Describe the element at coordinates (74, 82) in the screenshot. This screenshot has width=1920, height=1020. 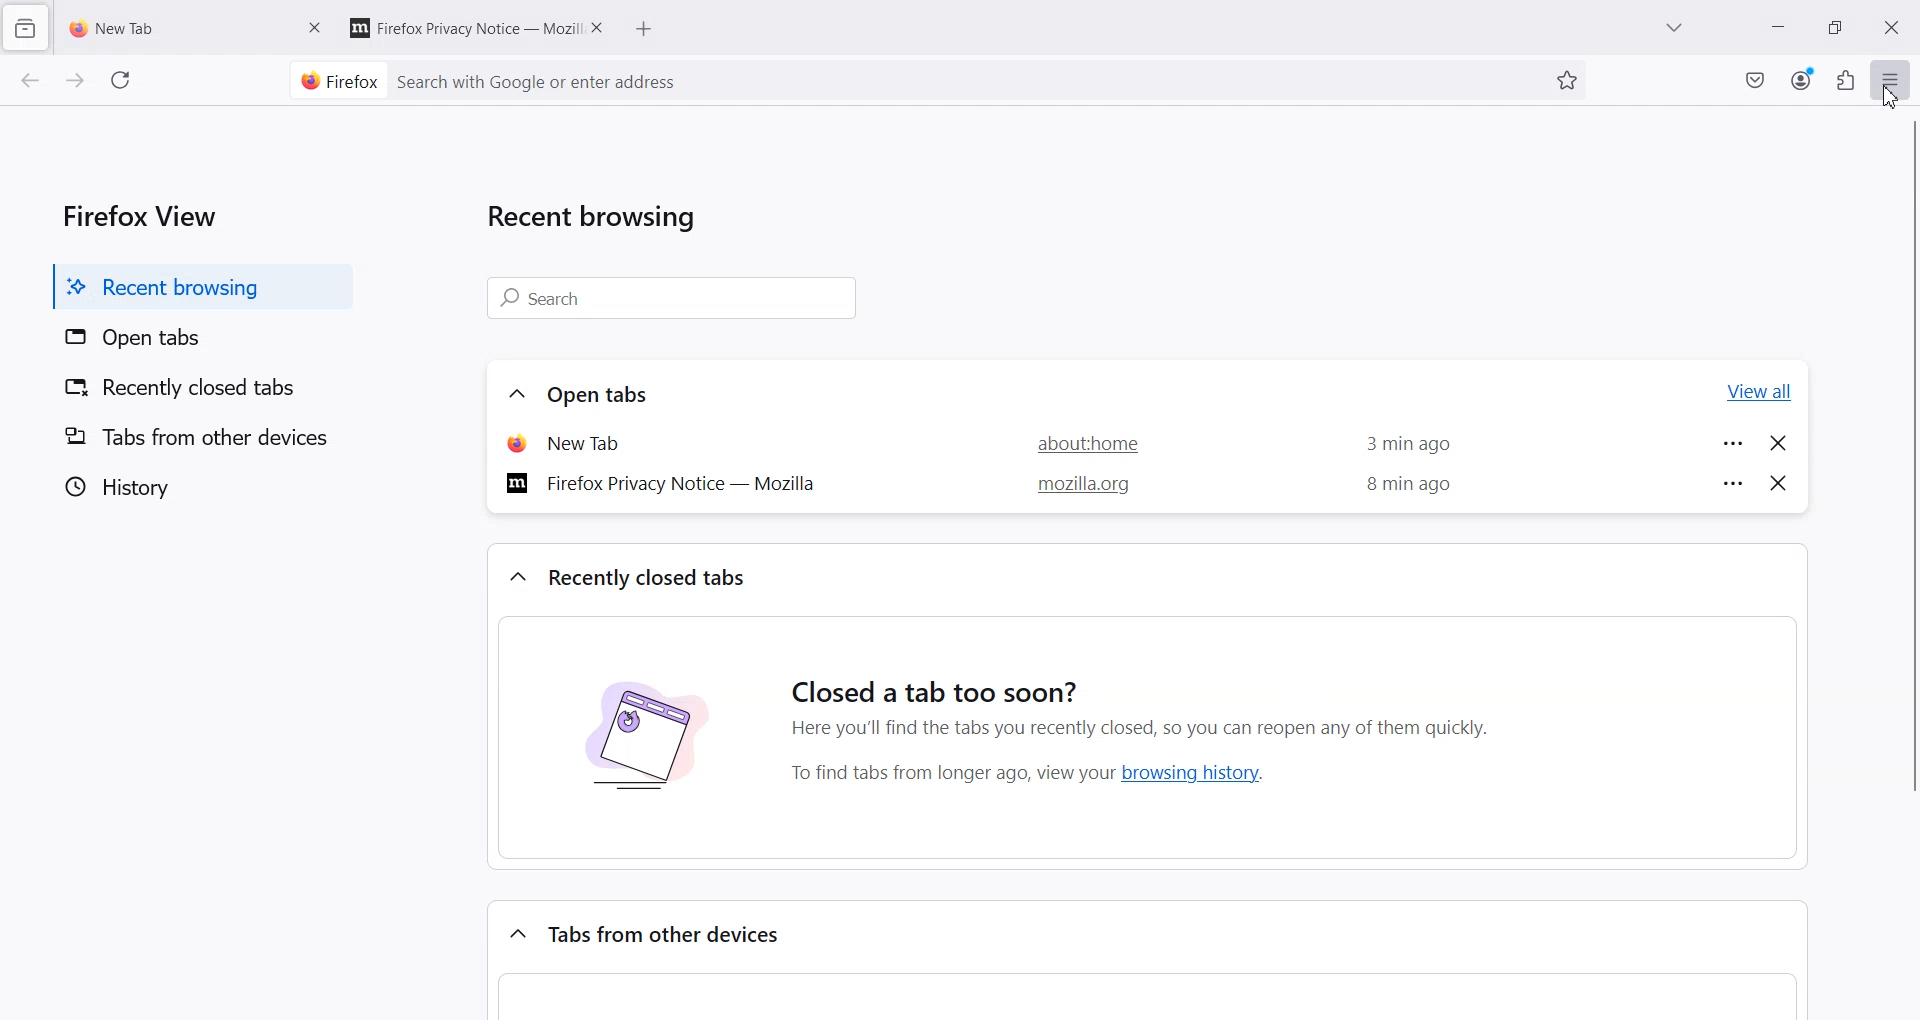
I see `Forward` at that location.